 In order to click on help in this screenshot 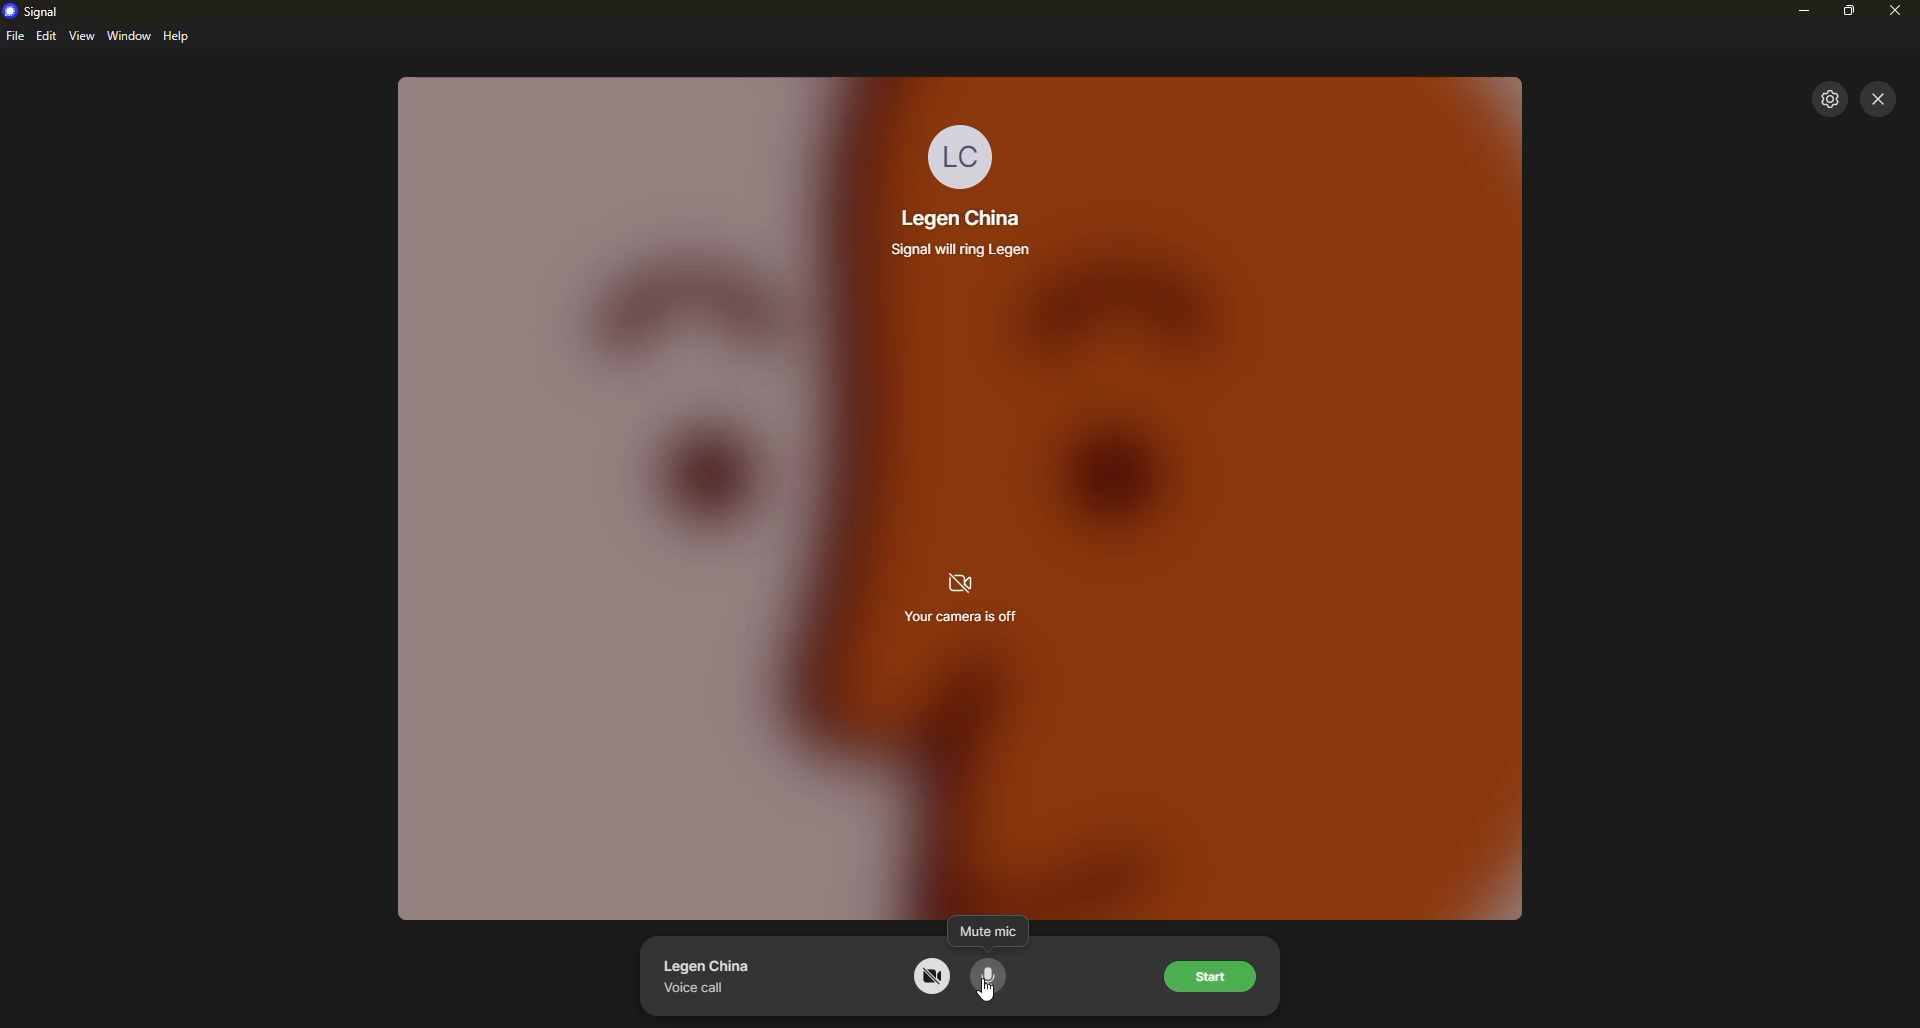, I will do `click(179, 36)`.